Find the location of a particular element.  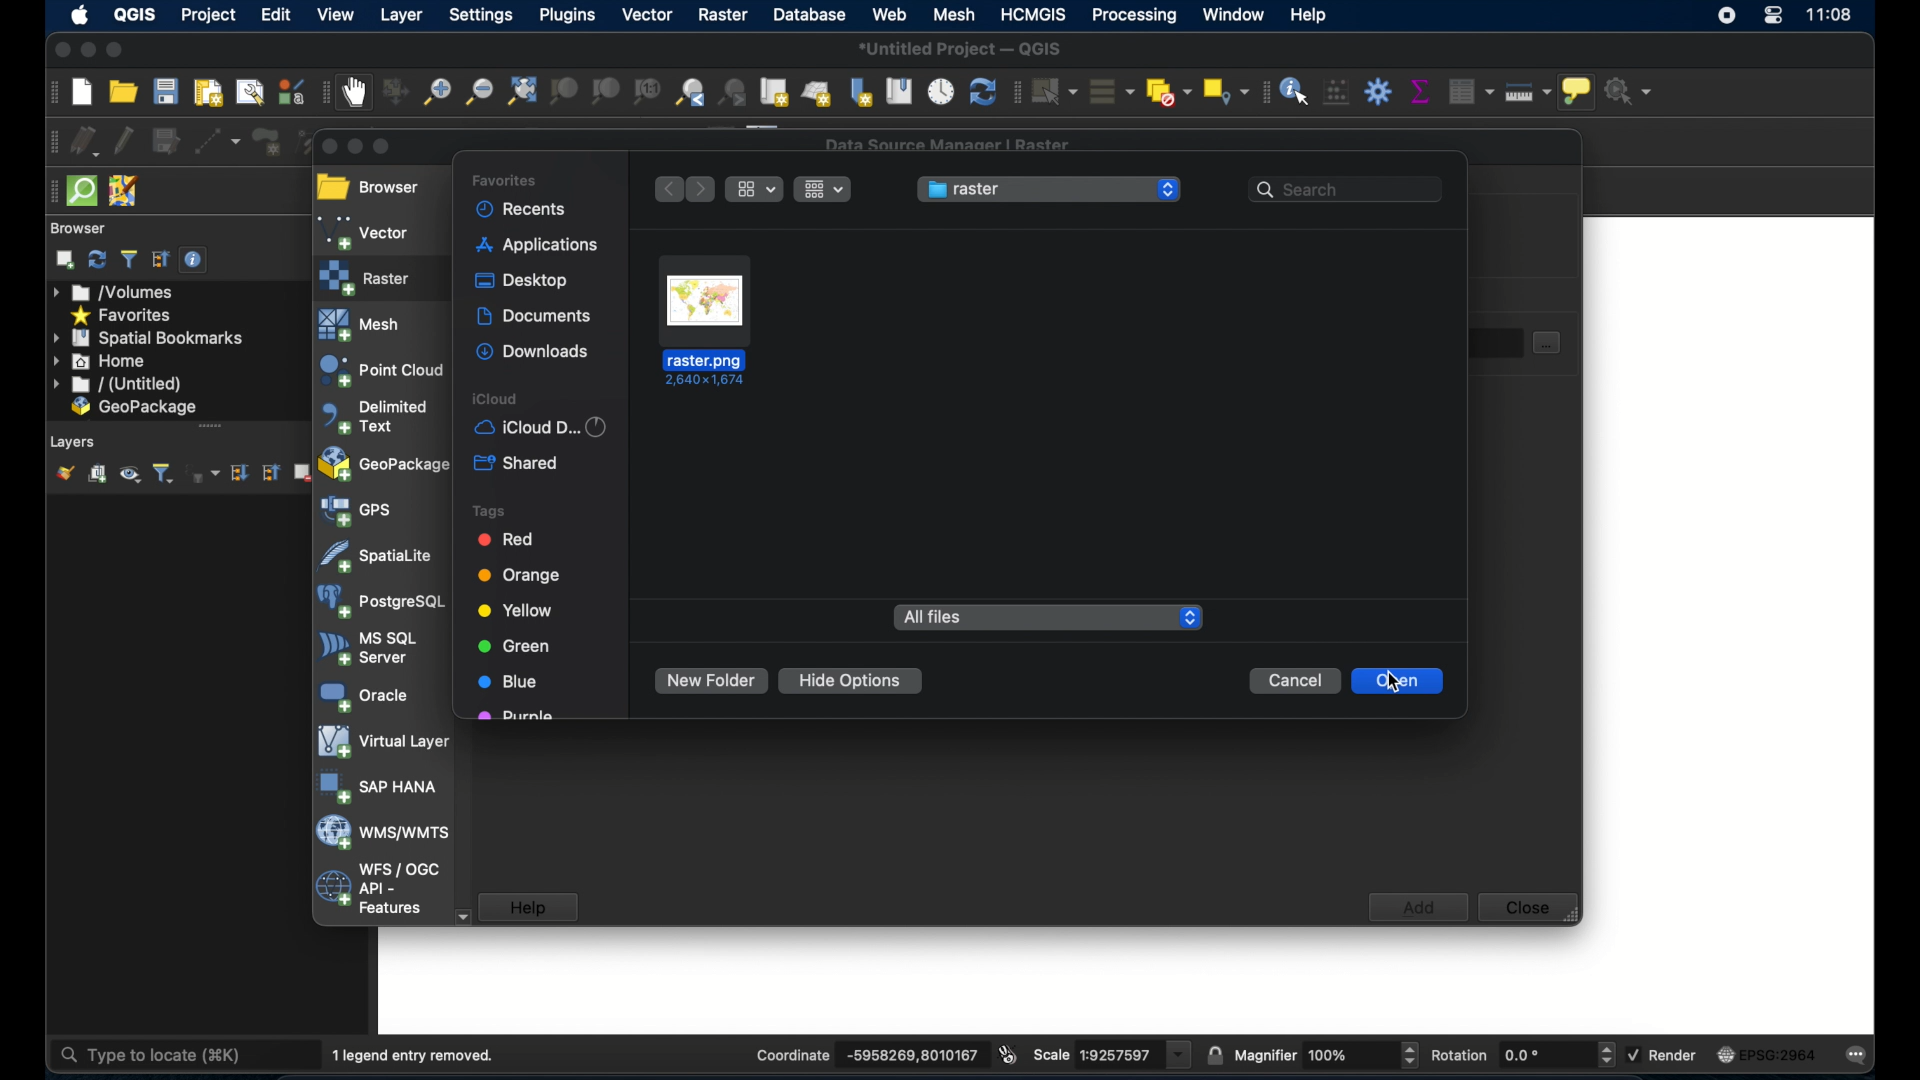

Dimensions  is located at coordinates (705, 380).